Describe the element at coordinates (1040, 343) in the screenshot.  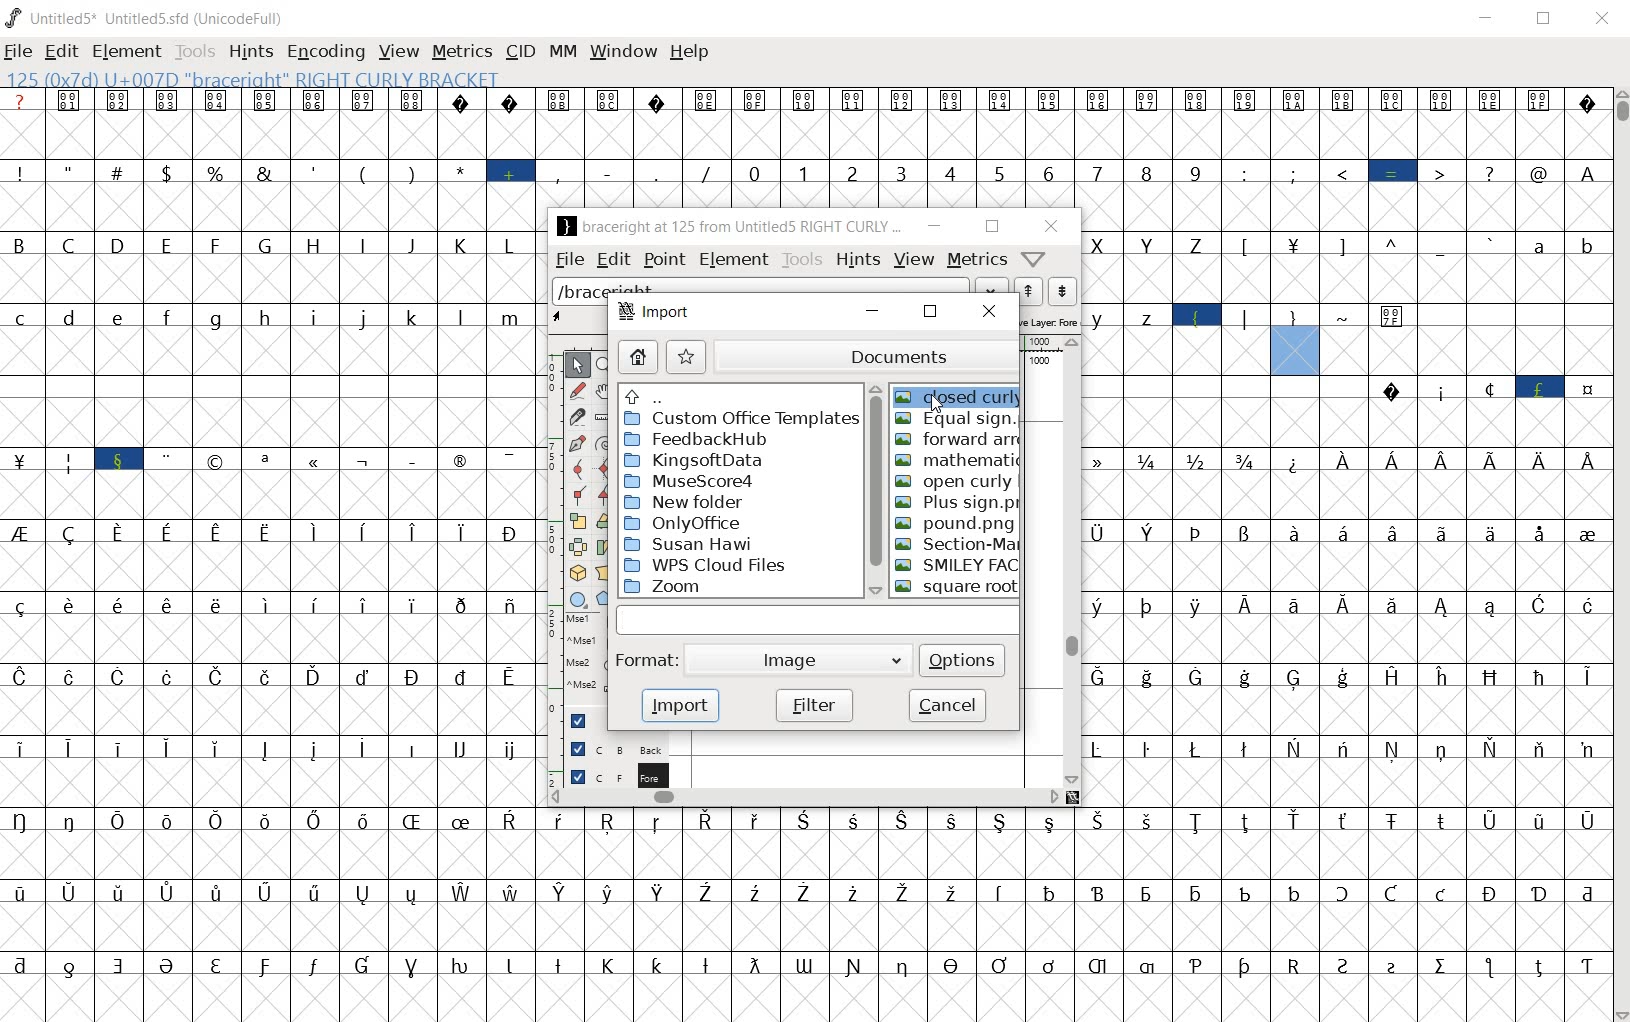
I see `ruler` at that location.